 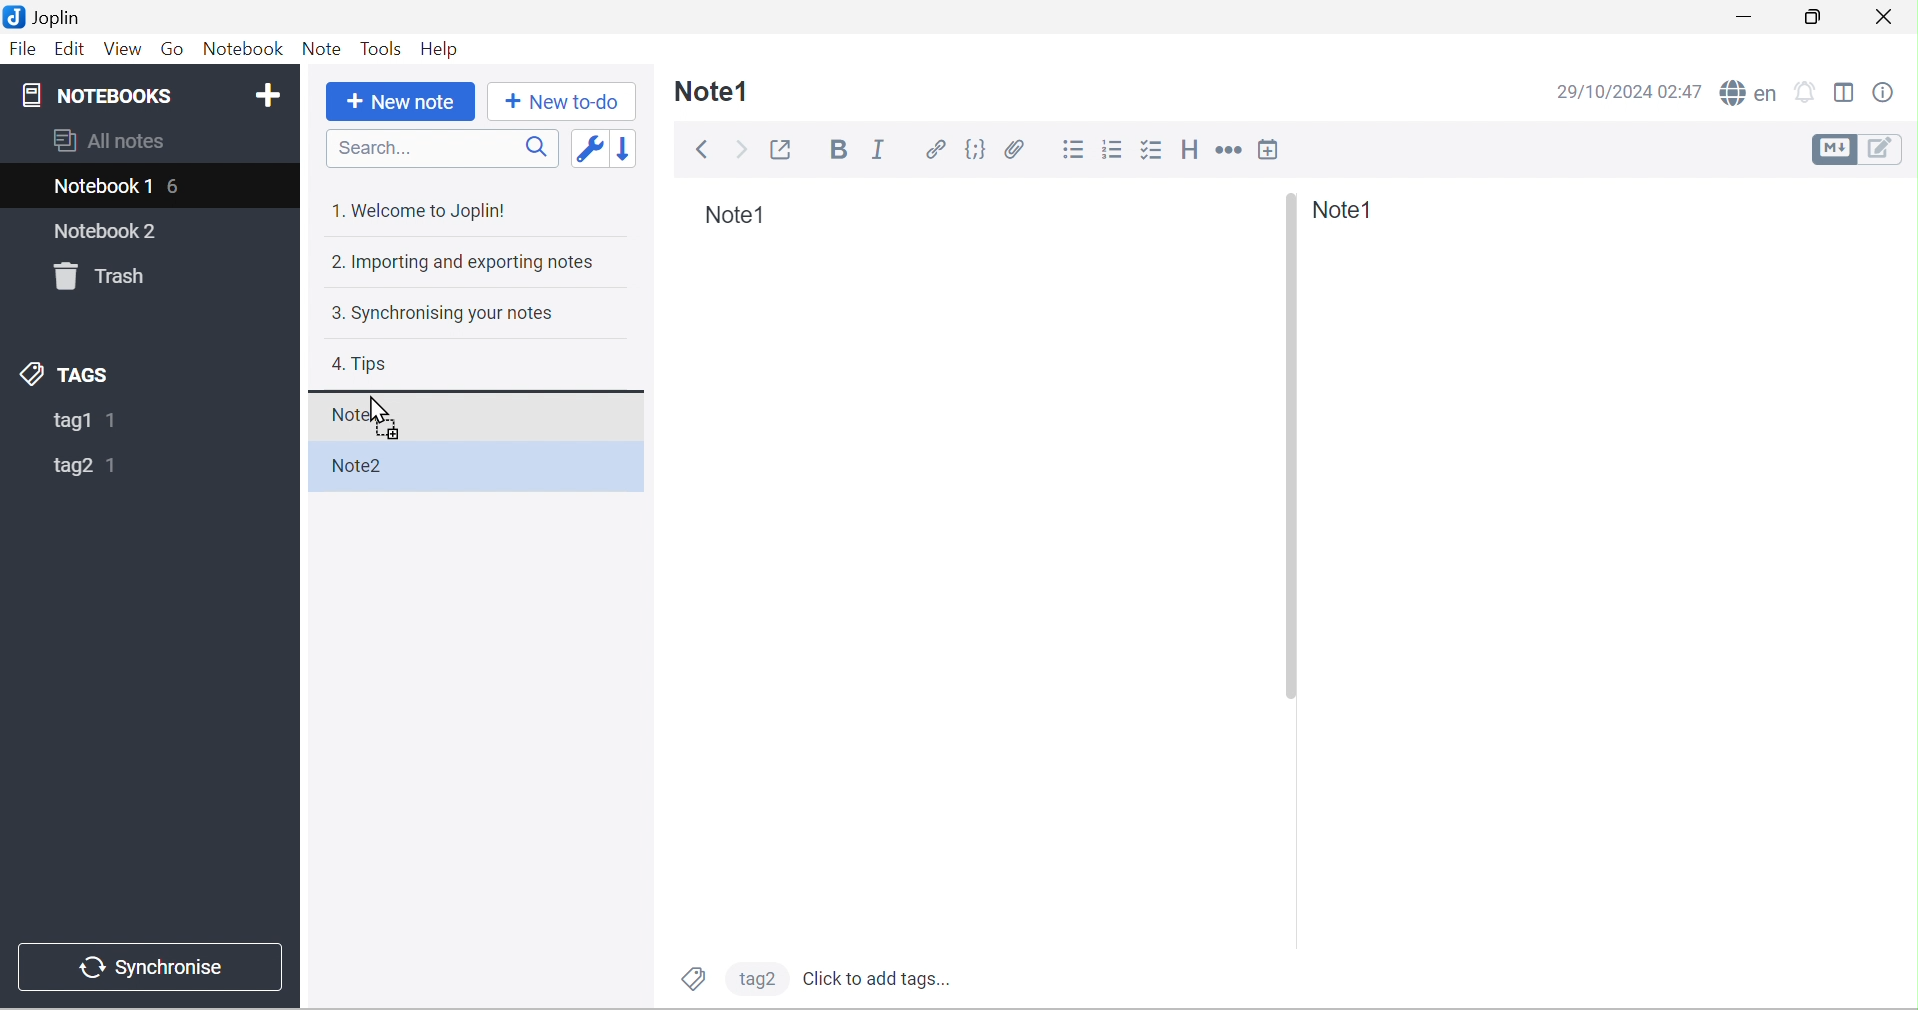 I want to click on +New Note, so click(x=399, y=104).